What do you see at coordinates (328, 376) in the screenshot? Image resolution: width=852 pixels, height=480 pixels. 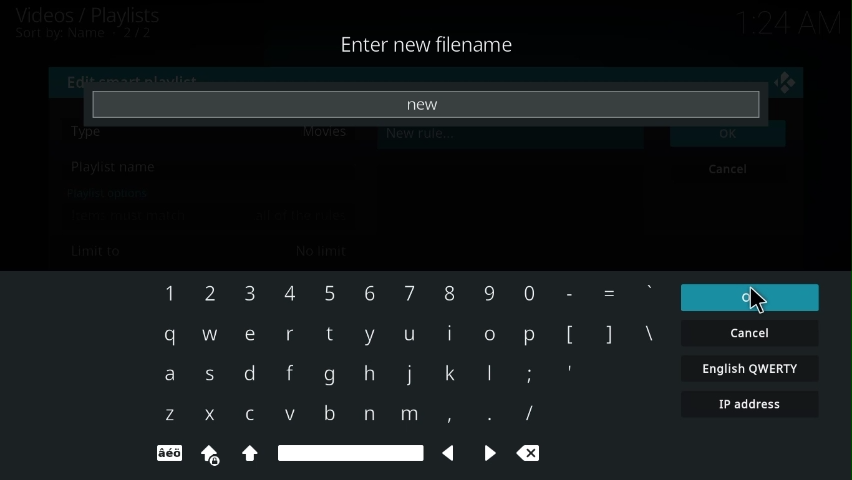 I see `g` at bounding box center [328, 376].